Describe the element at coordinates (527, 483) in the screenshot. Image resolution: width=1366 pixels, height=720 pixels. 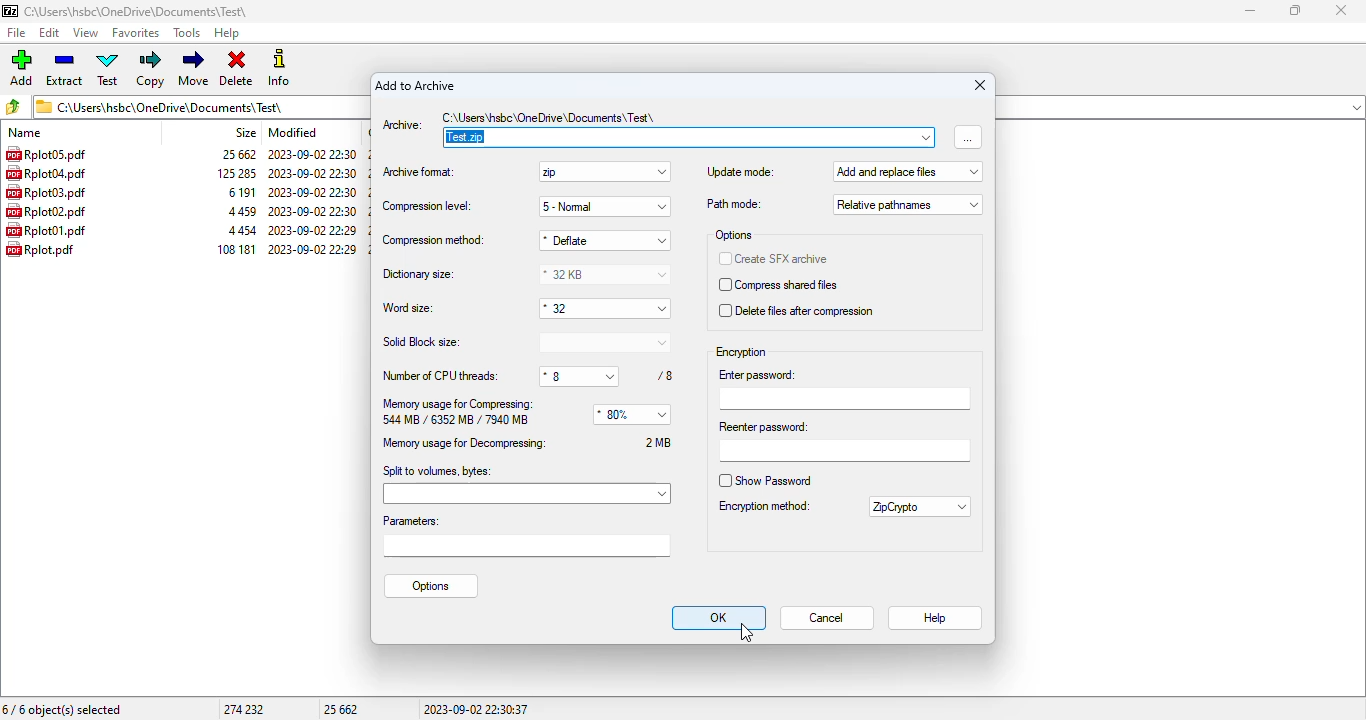
I see `split to volumes, bytes:` at that location.